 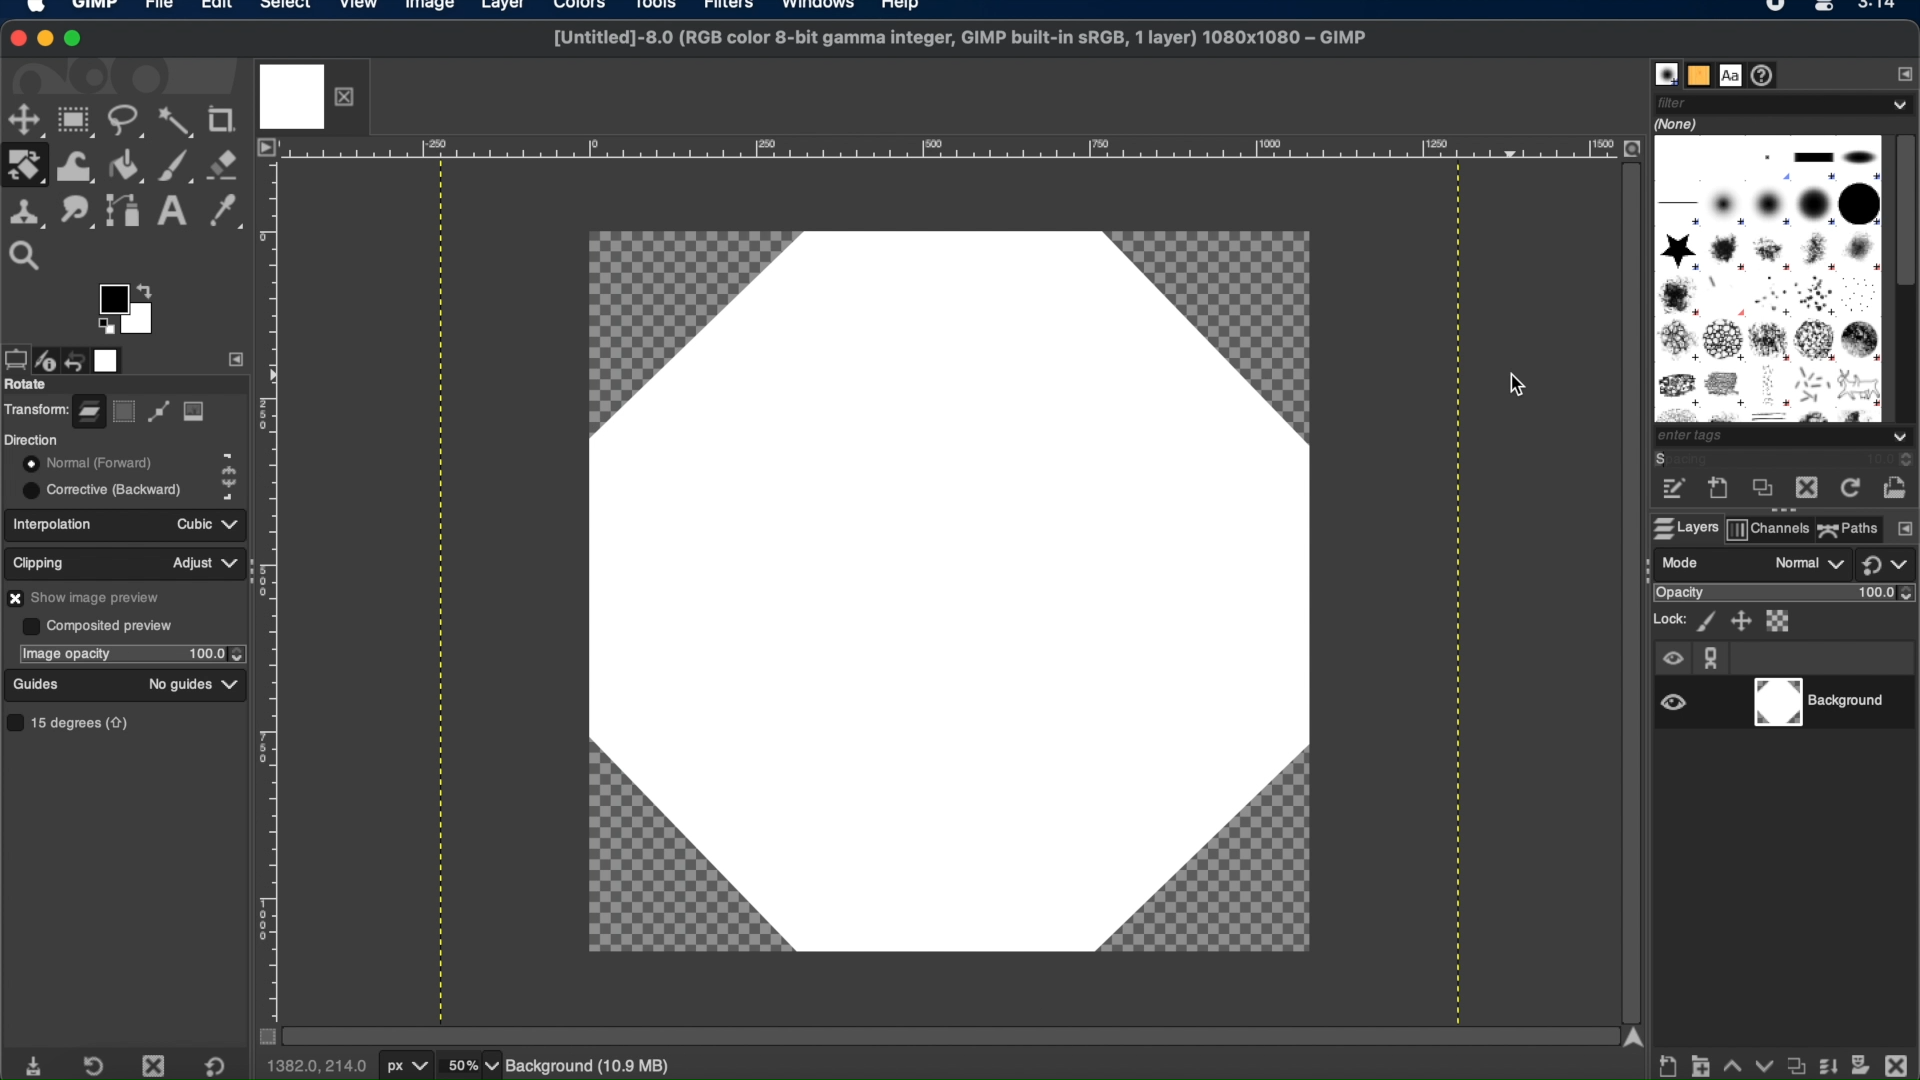 What do you see at coordinates (473, 1066) in the screenshot?
I see `zoom levels` at bounding box center [473, 1066].